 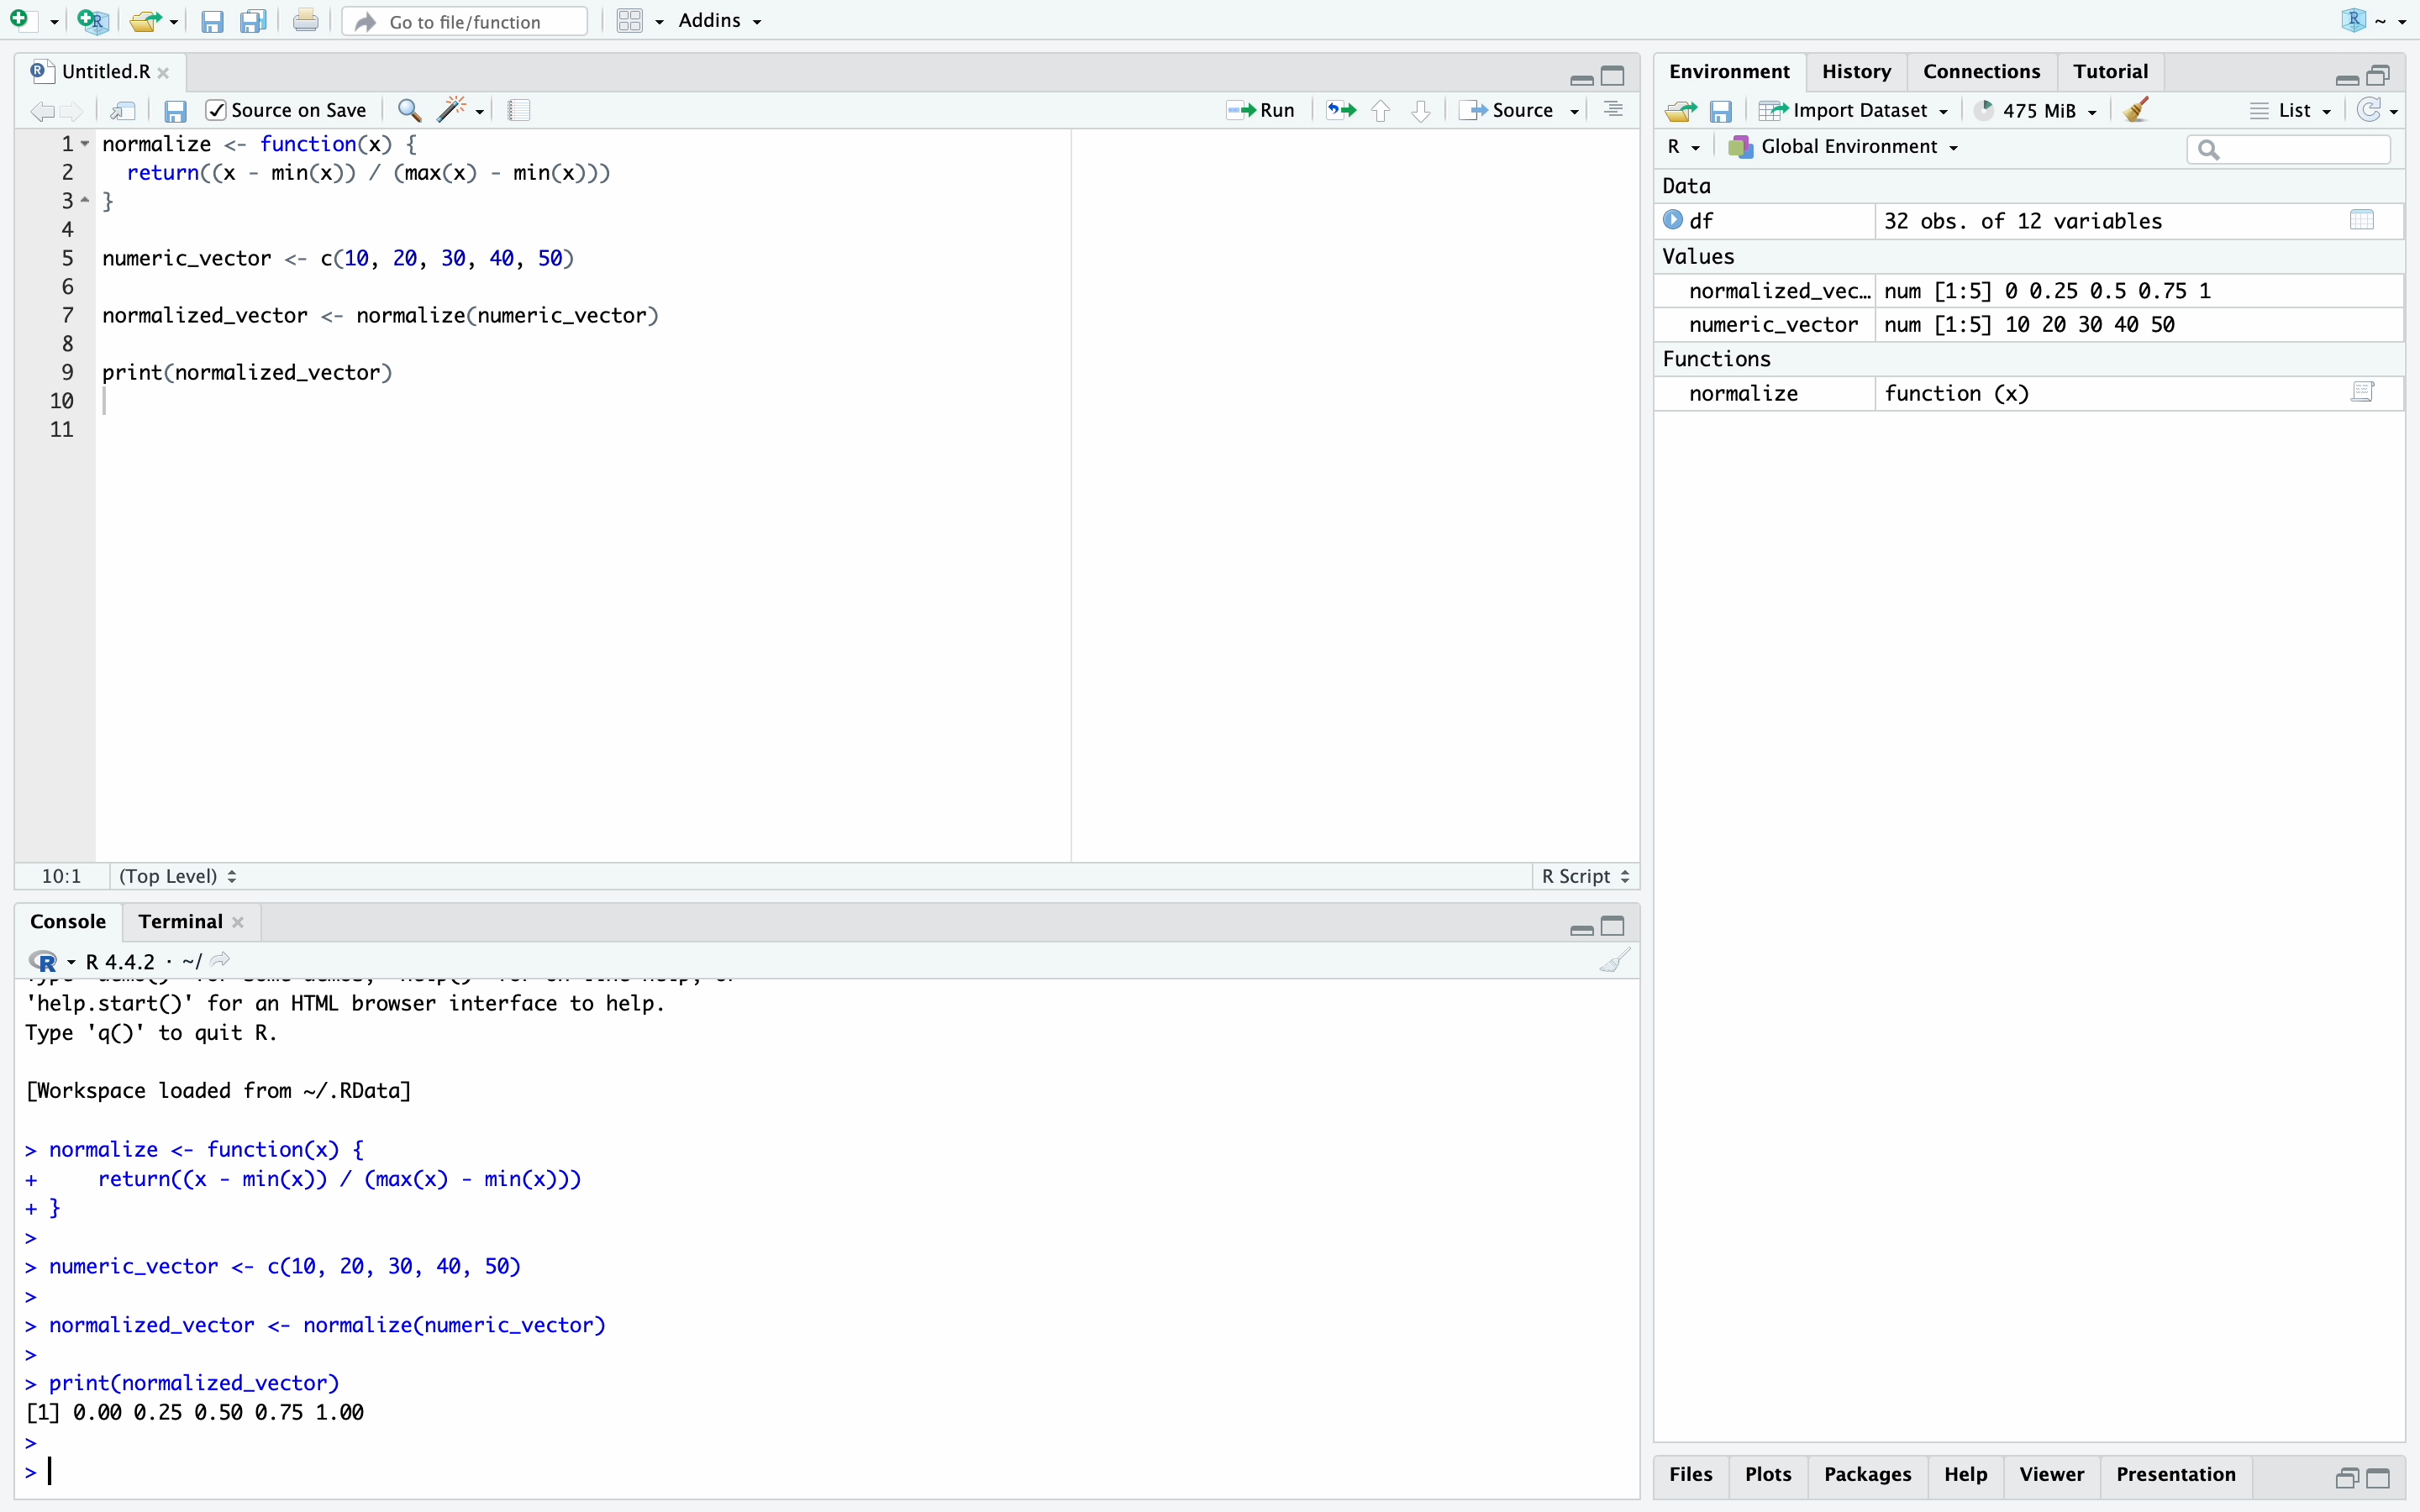 What do you see at coordinates (41, 965) in the screenshot?
I see `R` at bounding box center [41, 965].